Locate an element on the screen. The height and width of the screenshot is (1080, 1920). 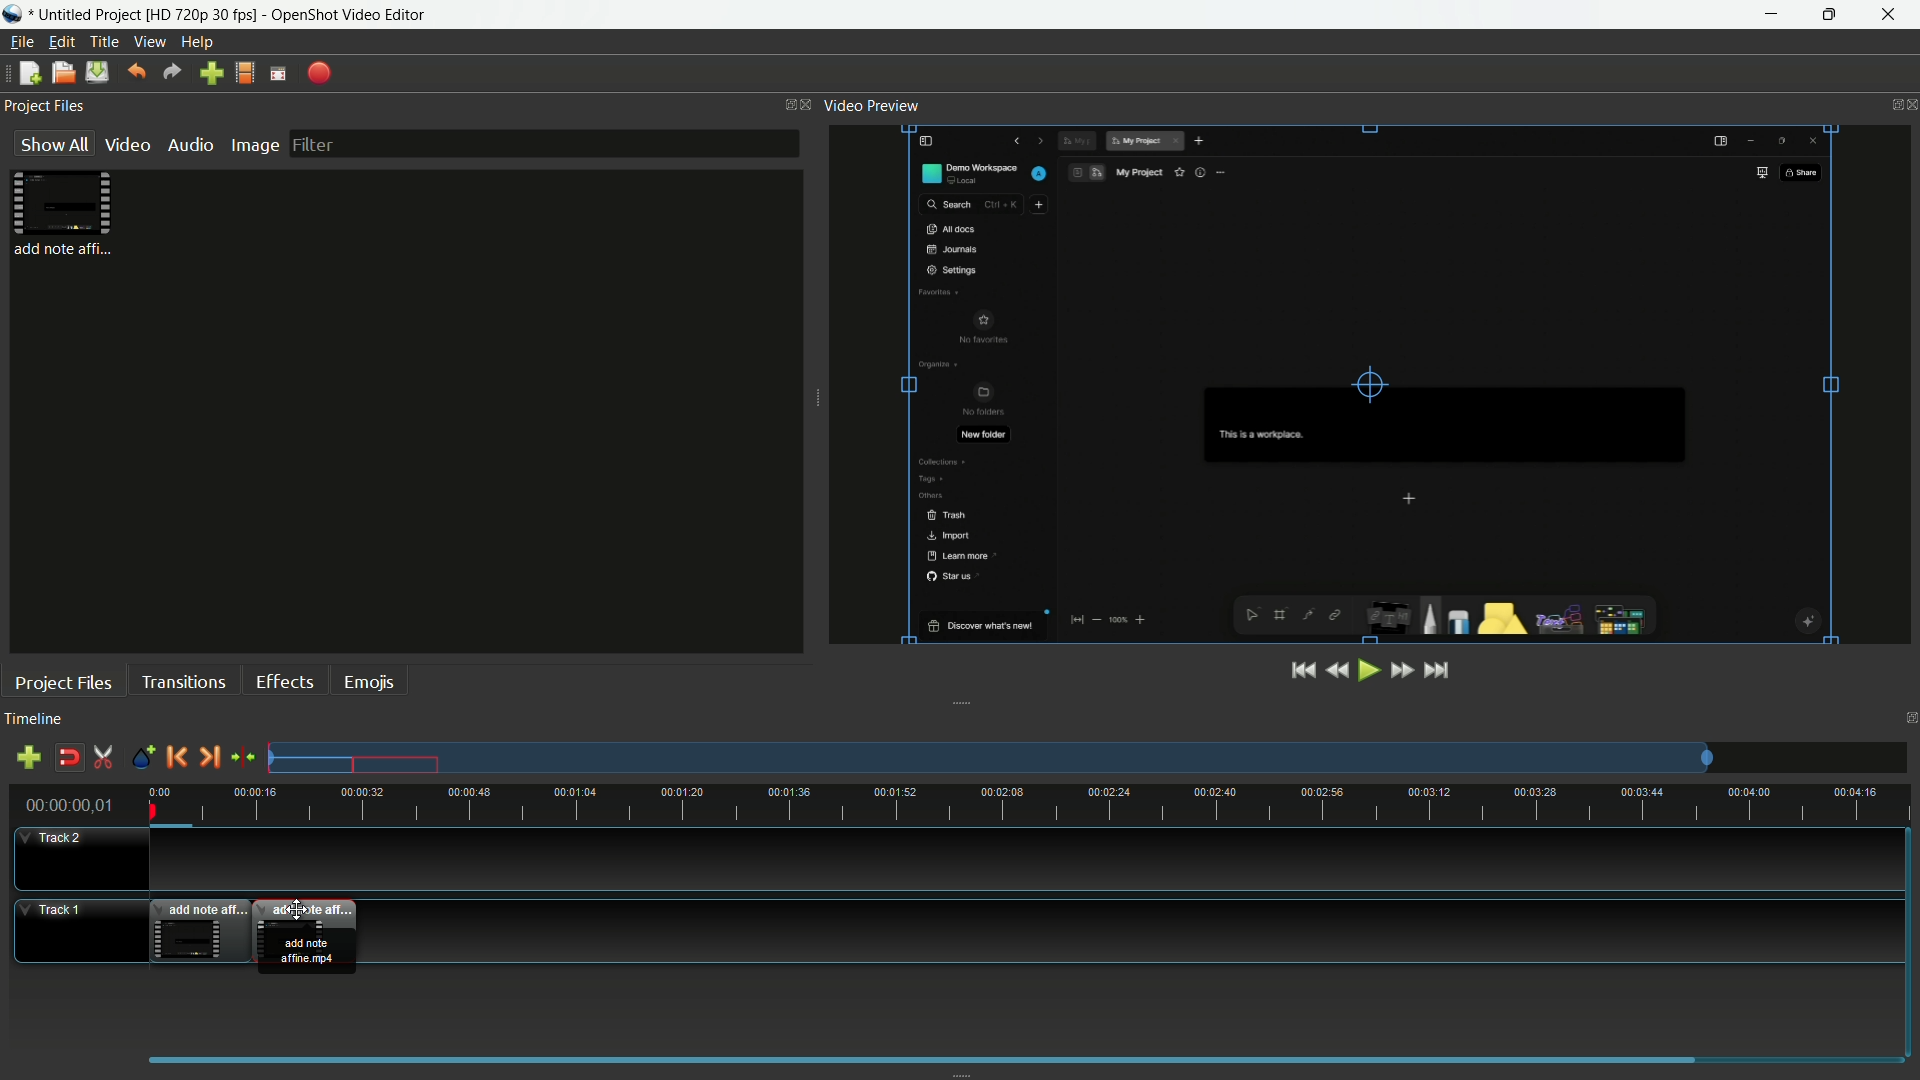
close app is located at coordinates (1891, 15).